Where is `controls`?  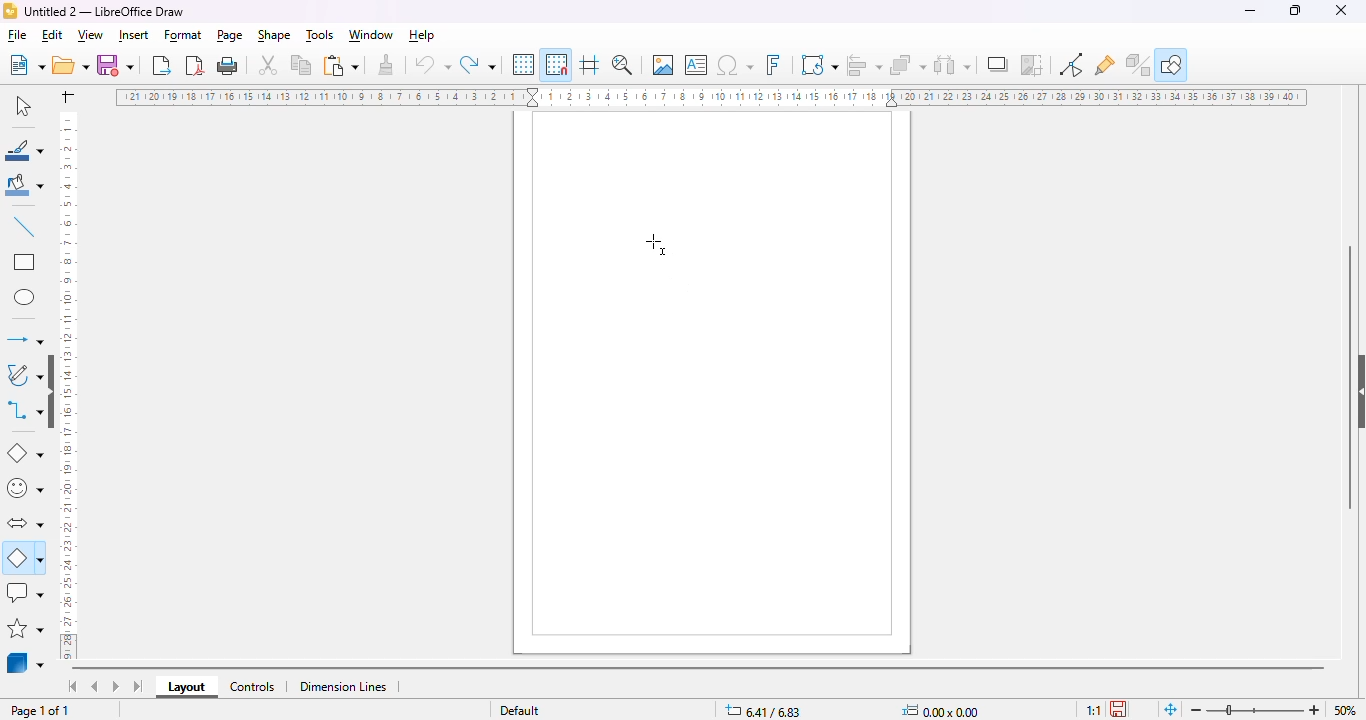 controls is located at coordinates (254, 687).